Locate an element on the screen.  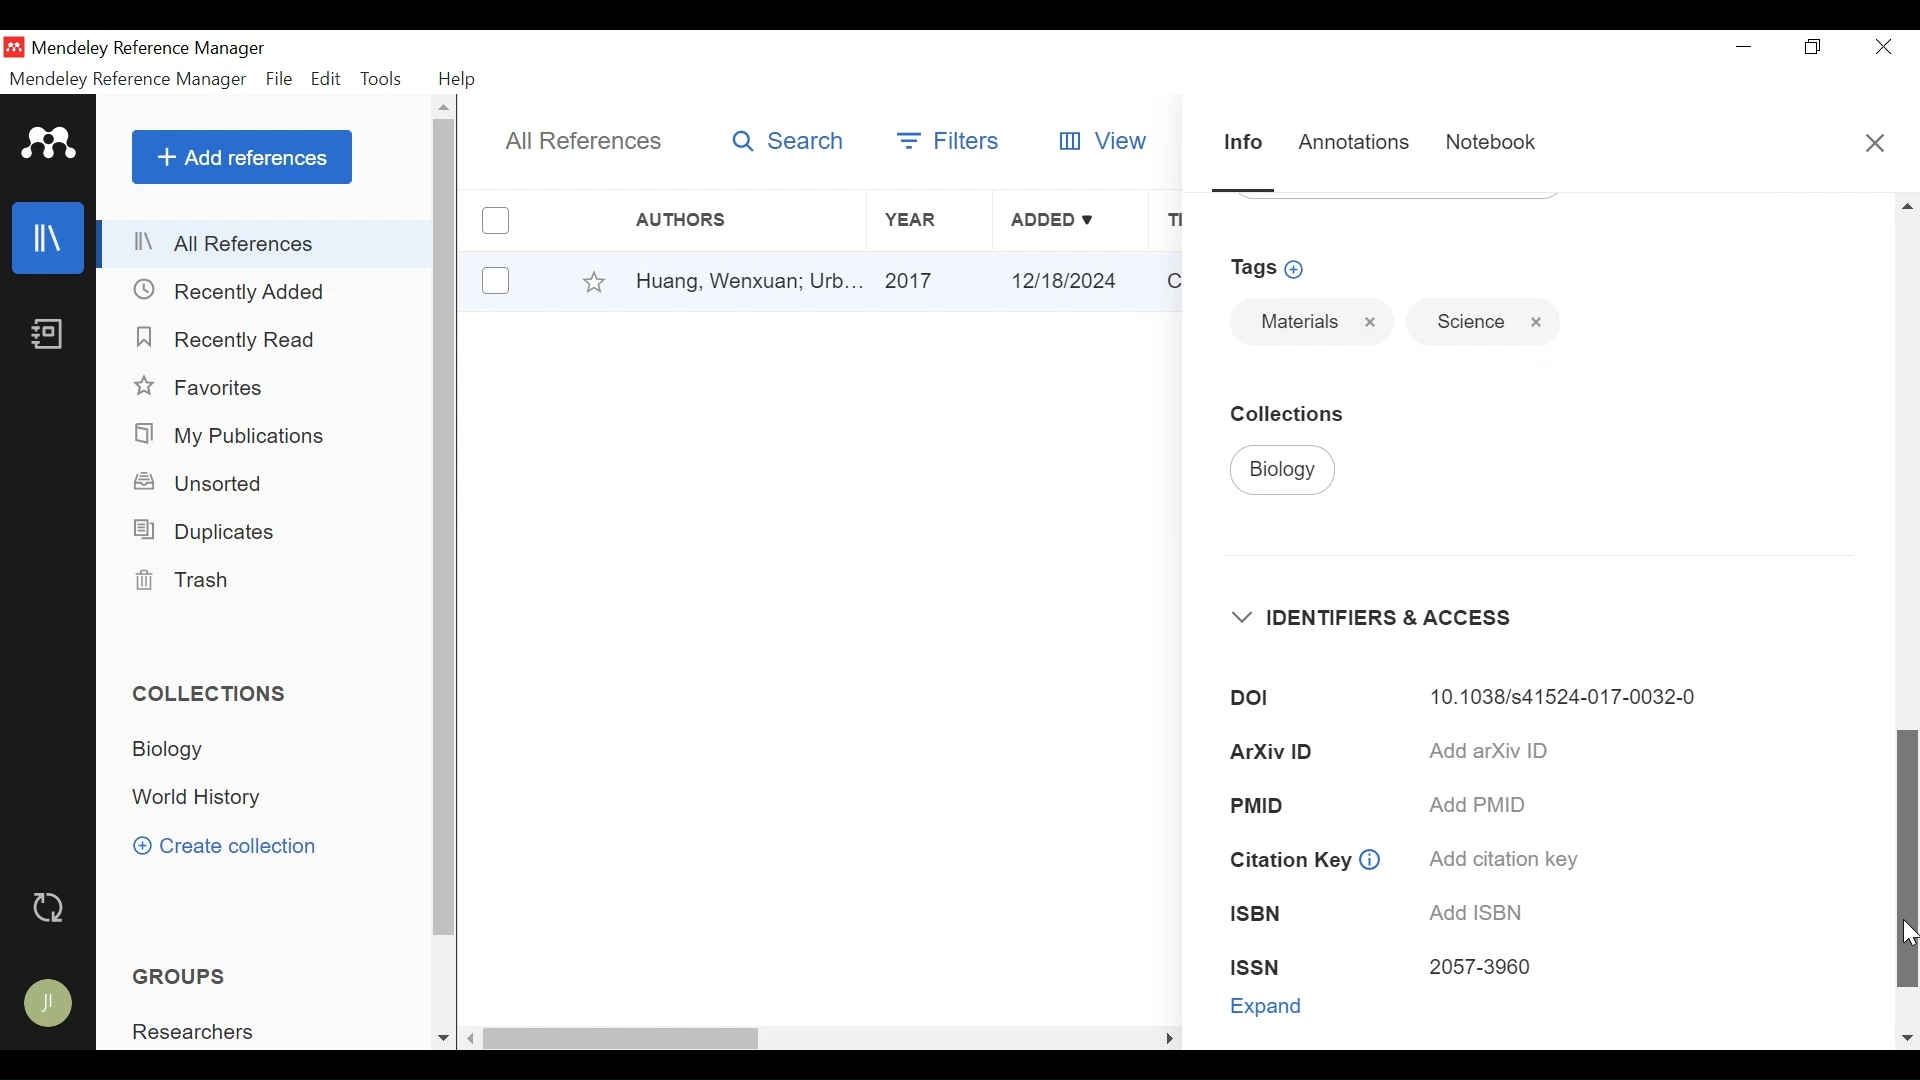
Restore is located at coordinates (1810, 46).